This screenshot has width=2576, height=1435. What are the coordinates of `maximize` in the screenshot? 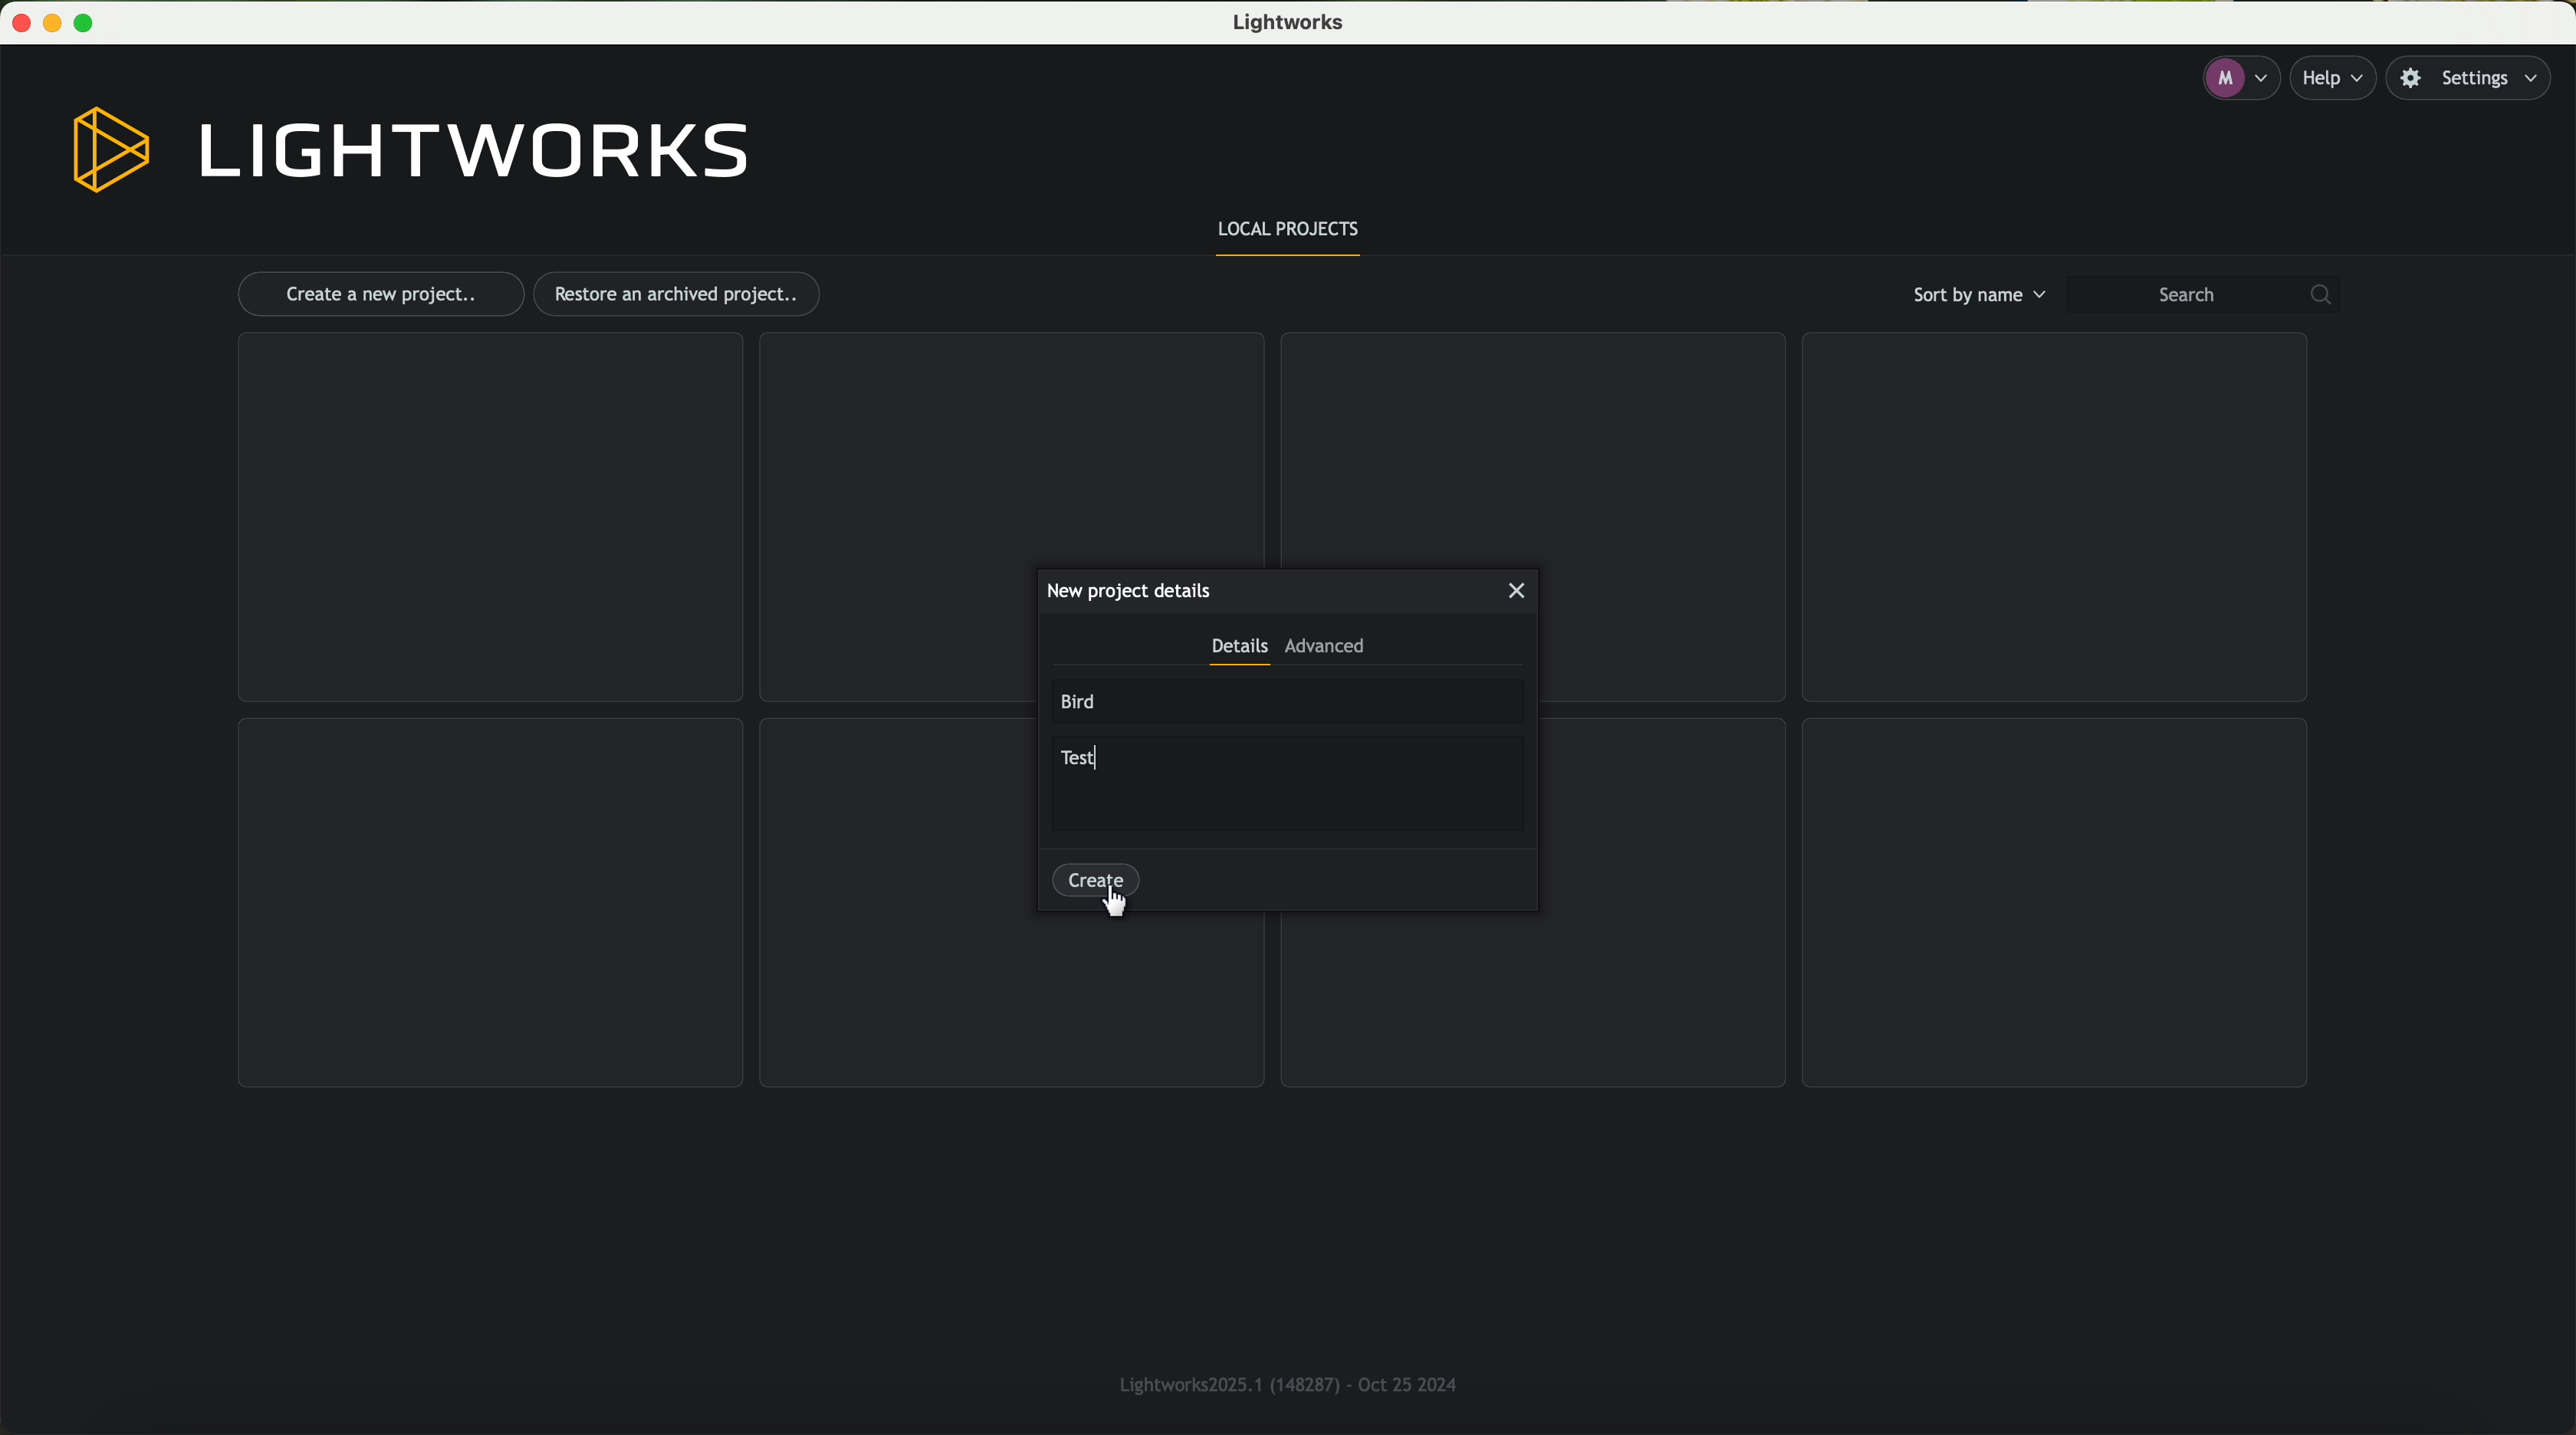 It's located at (92, 23).